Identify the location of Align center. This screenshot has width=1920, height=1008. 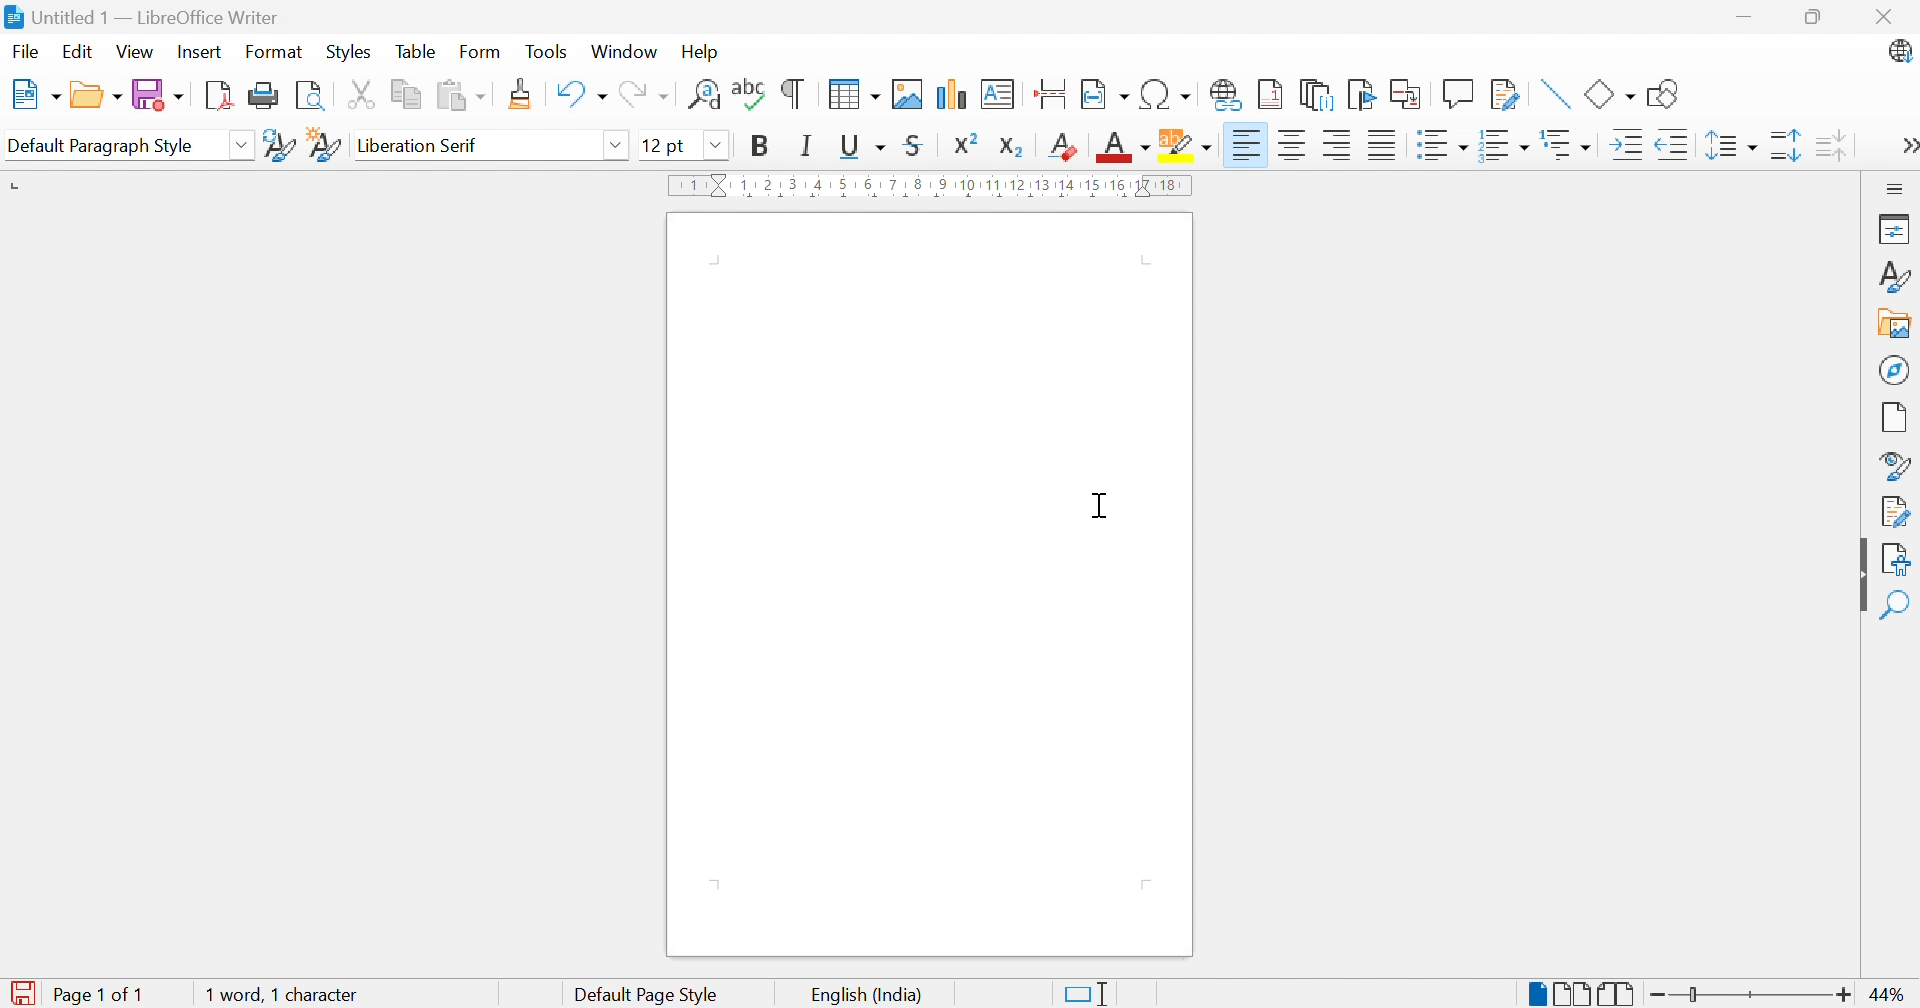
(1296, 145).